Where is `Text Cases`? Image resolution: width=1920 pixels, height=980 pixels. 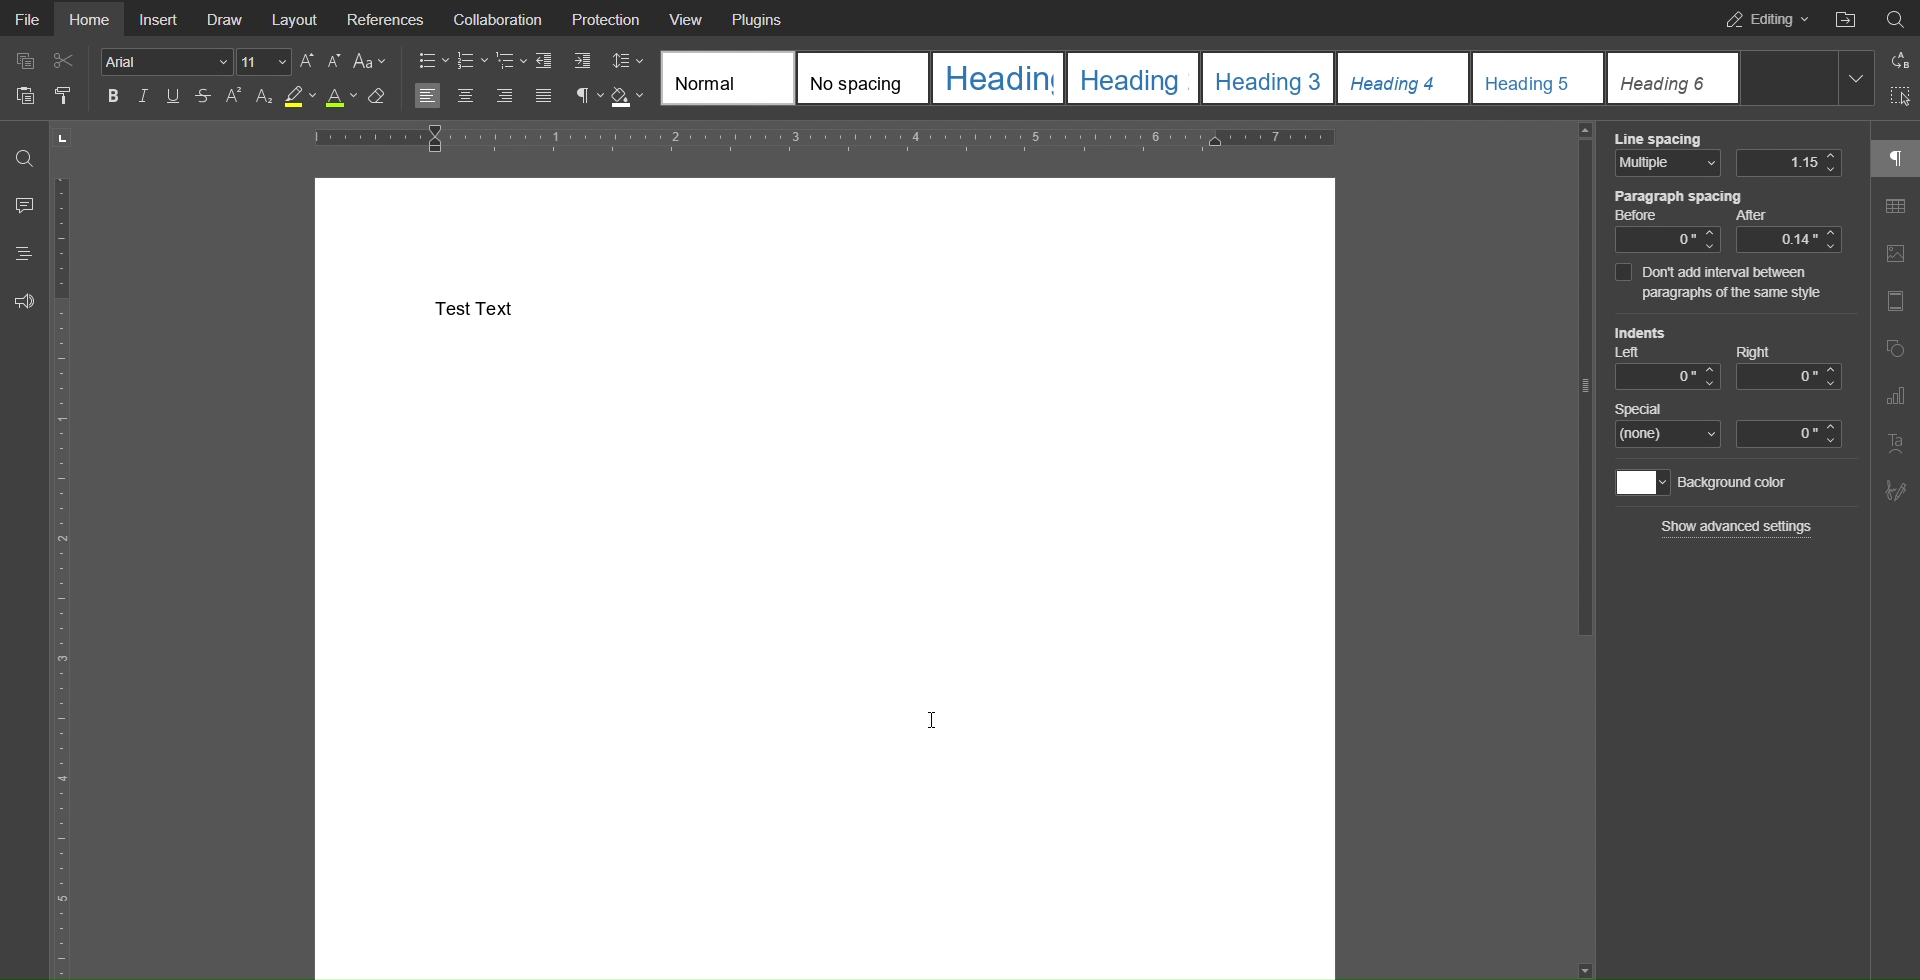 Text Cases is located at coordinates (368, 61).